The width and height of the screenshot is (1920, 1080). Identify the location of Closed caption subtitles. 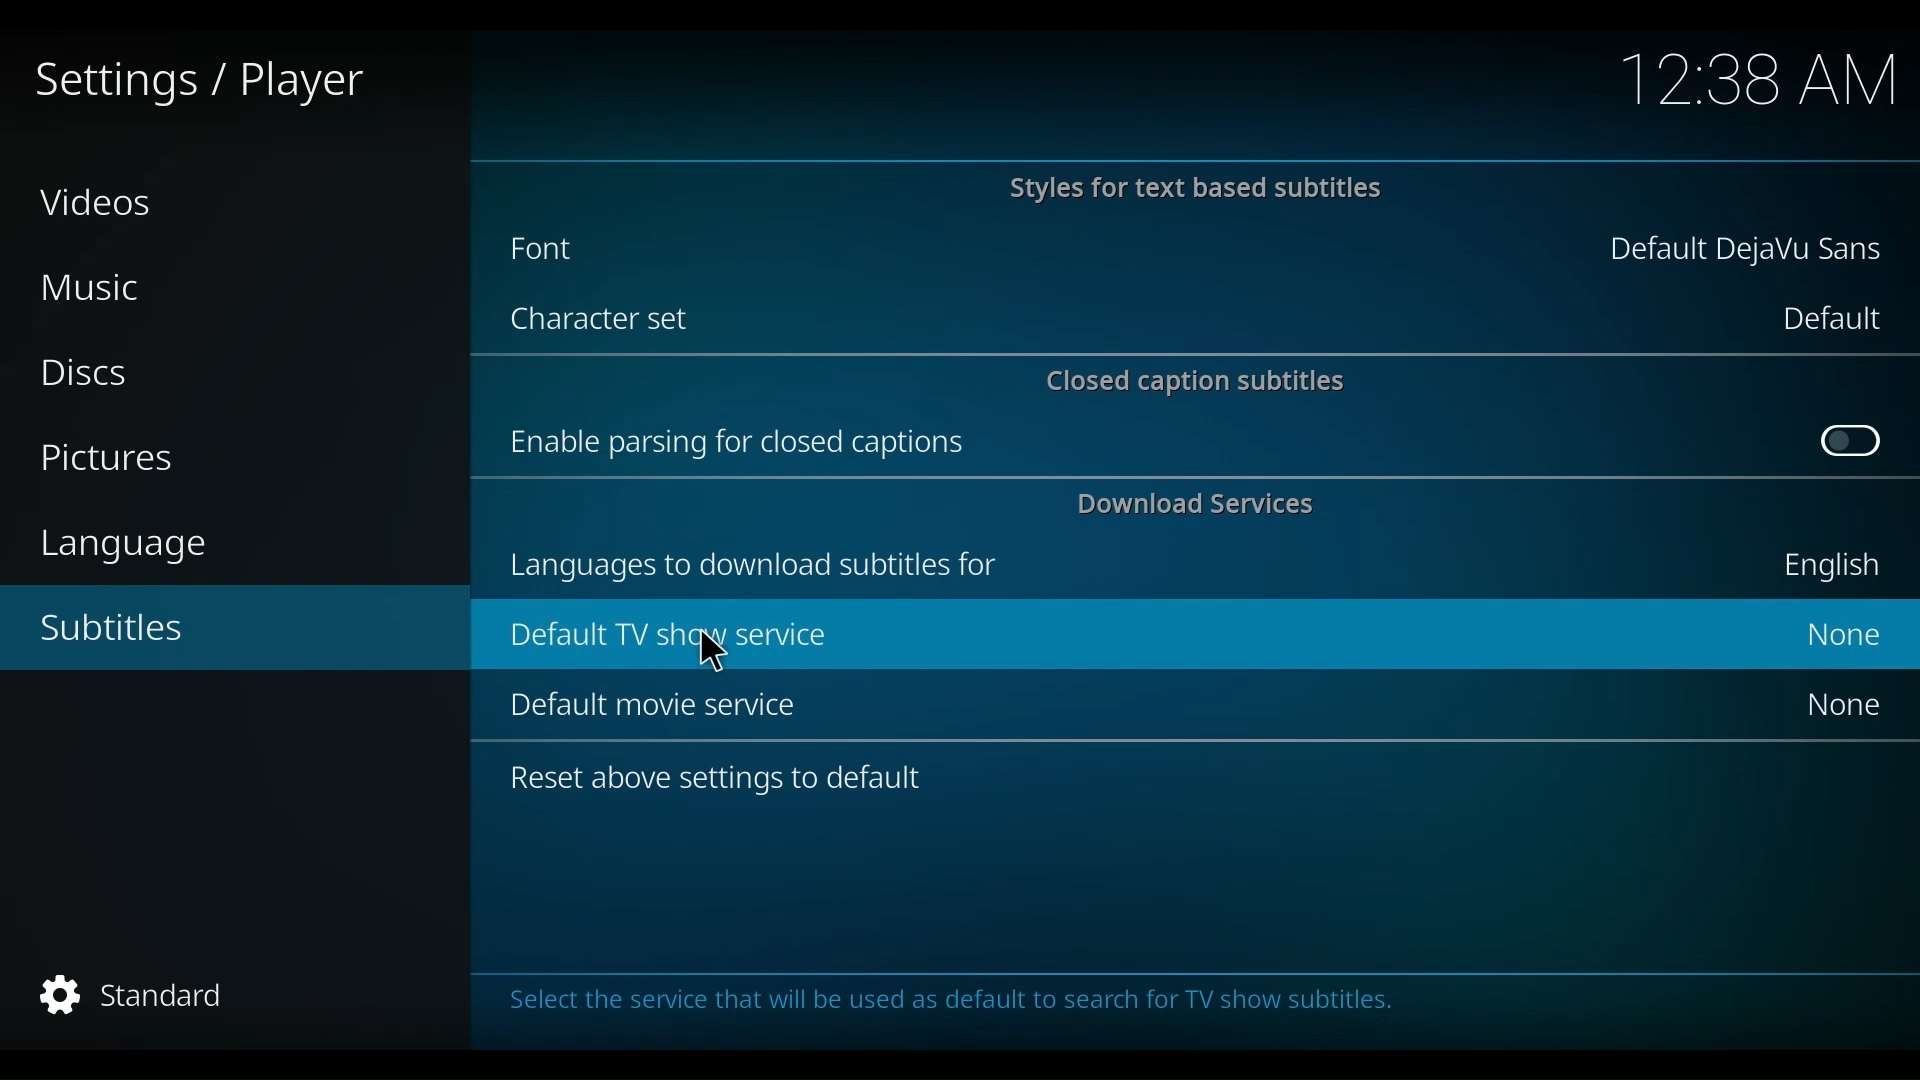
(1199, 379).